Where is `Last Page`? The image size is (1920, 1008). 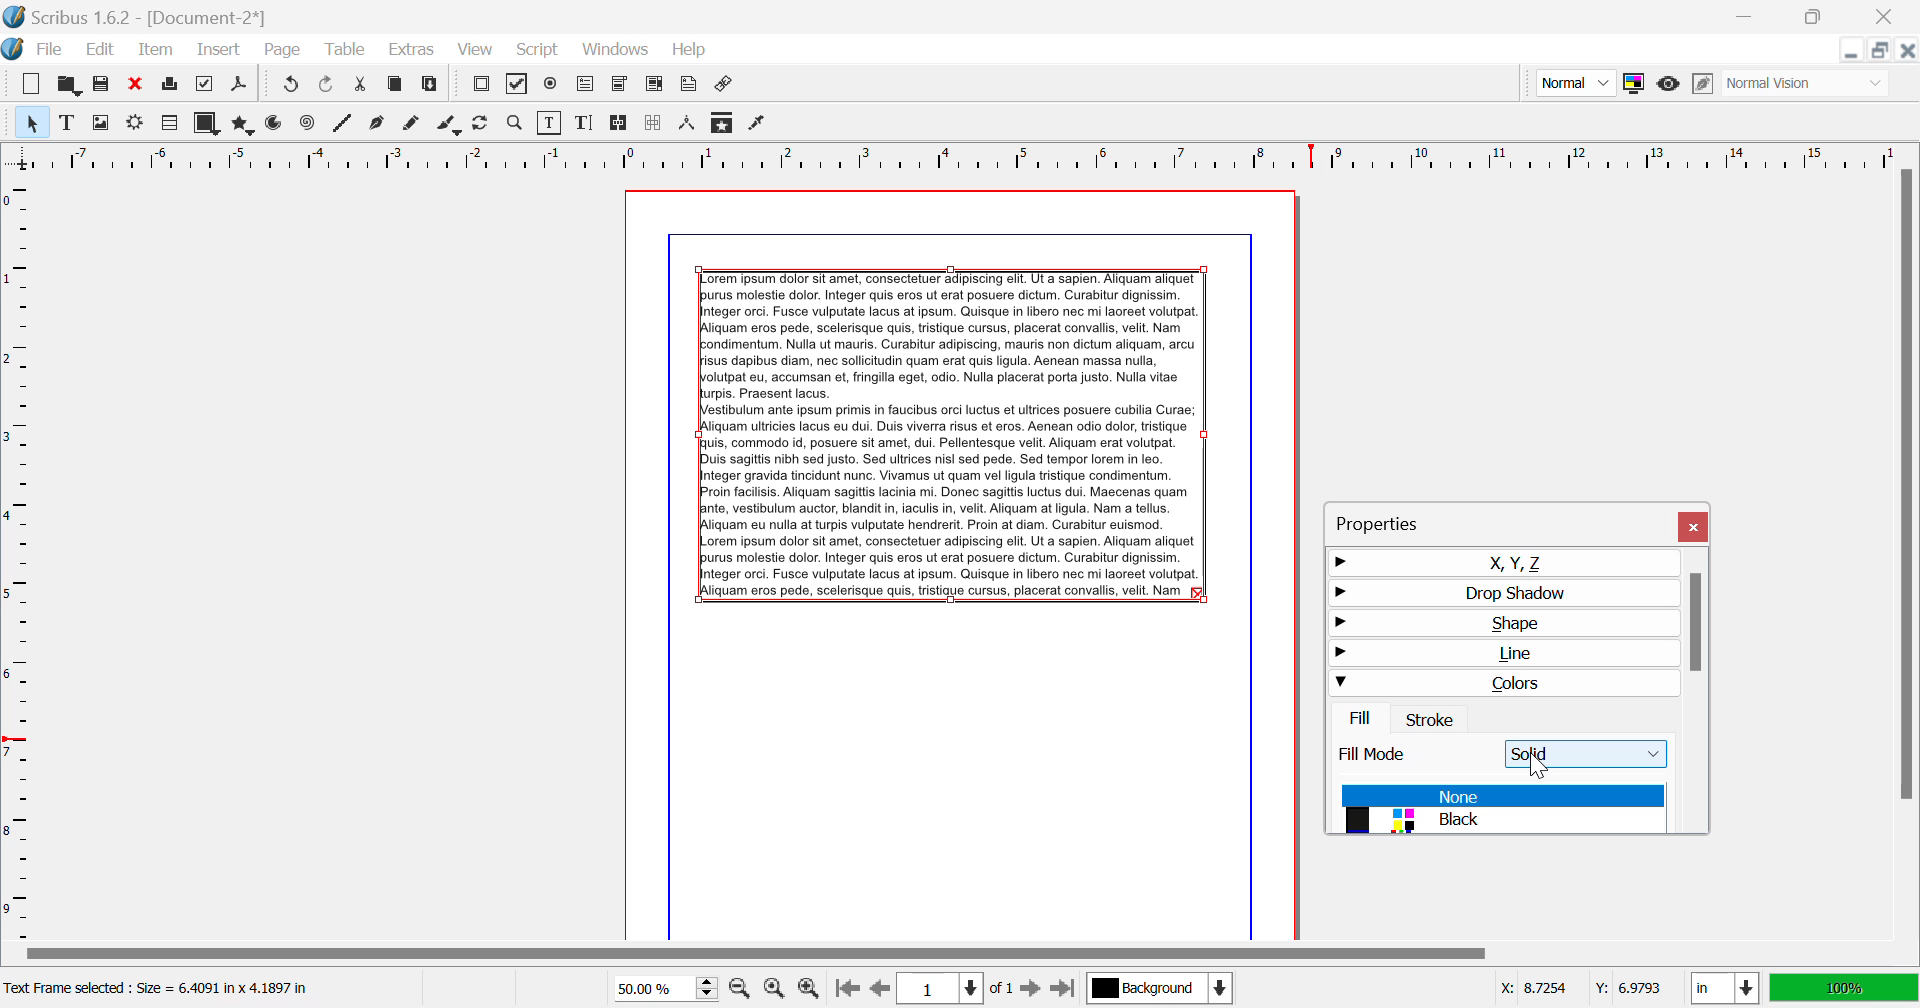
Last Page is located at coordinates (1062, 989).